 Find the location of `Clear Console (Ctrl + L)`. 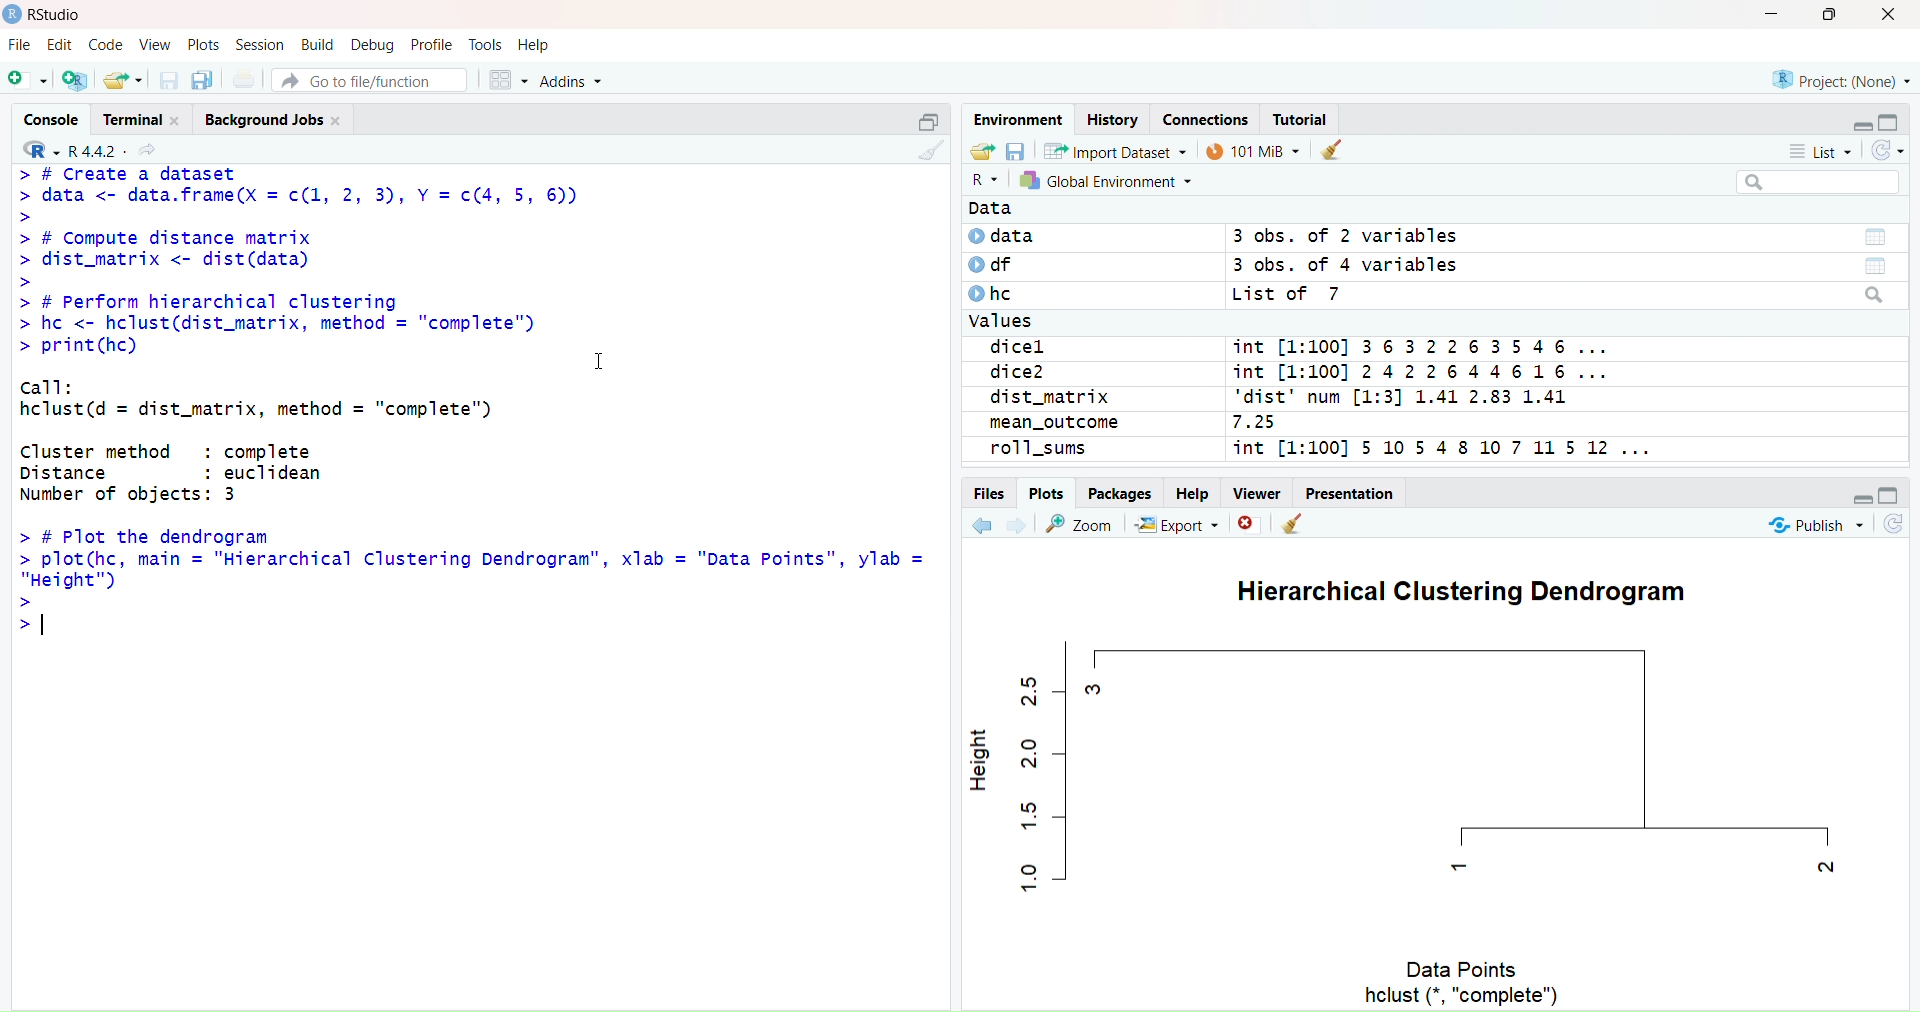

Clear Console (Ctrl + L) is located at coordinates (934, 151).